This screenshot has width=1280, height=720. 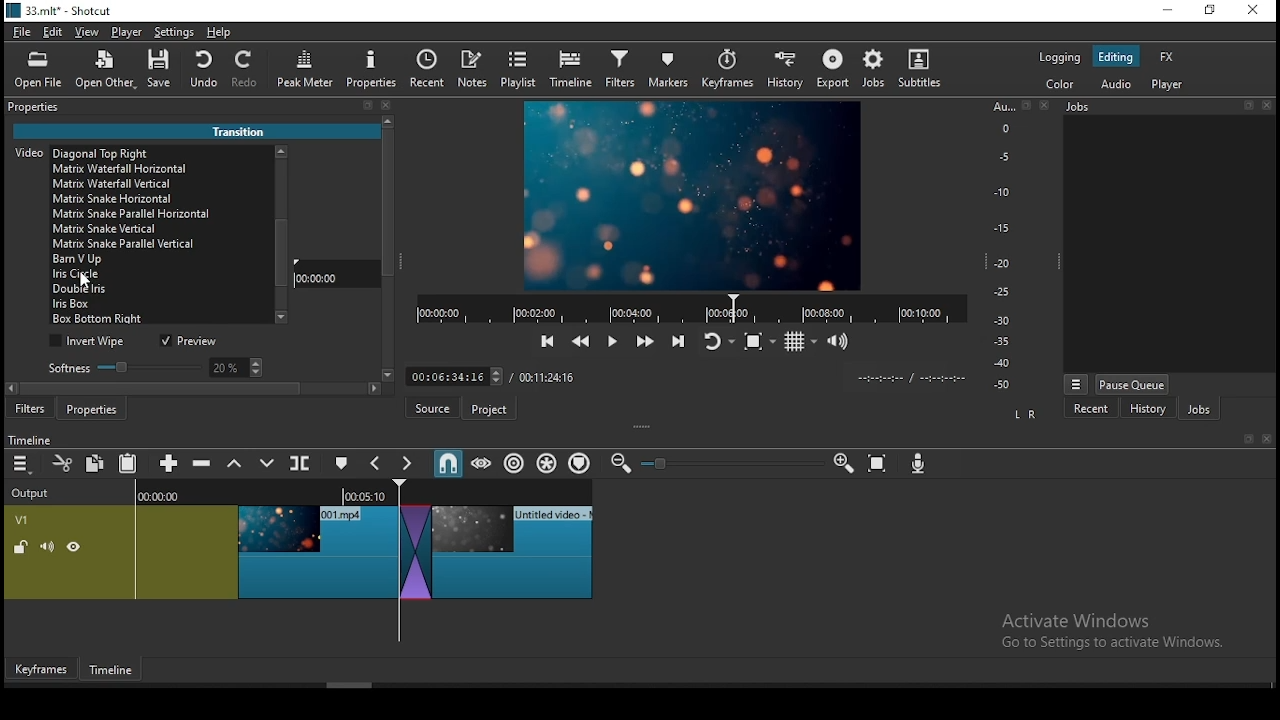 What do you see at coordinates (433, 71) in the screenshot?
I see `split at playhead` at bounding box center [433, 71].